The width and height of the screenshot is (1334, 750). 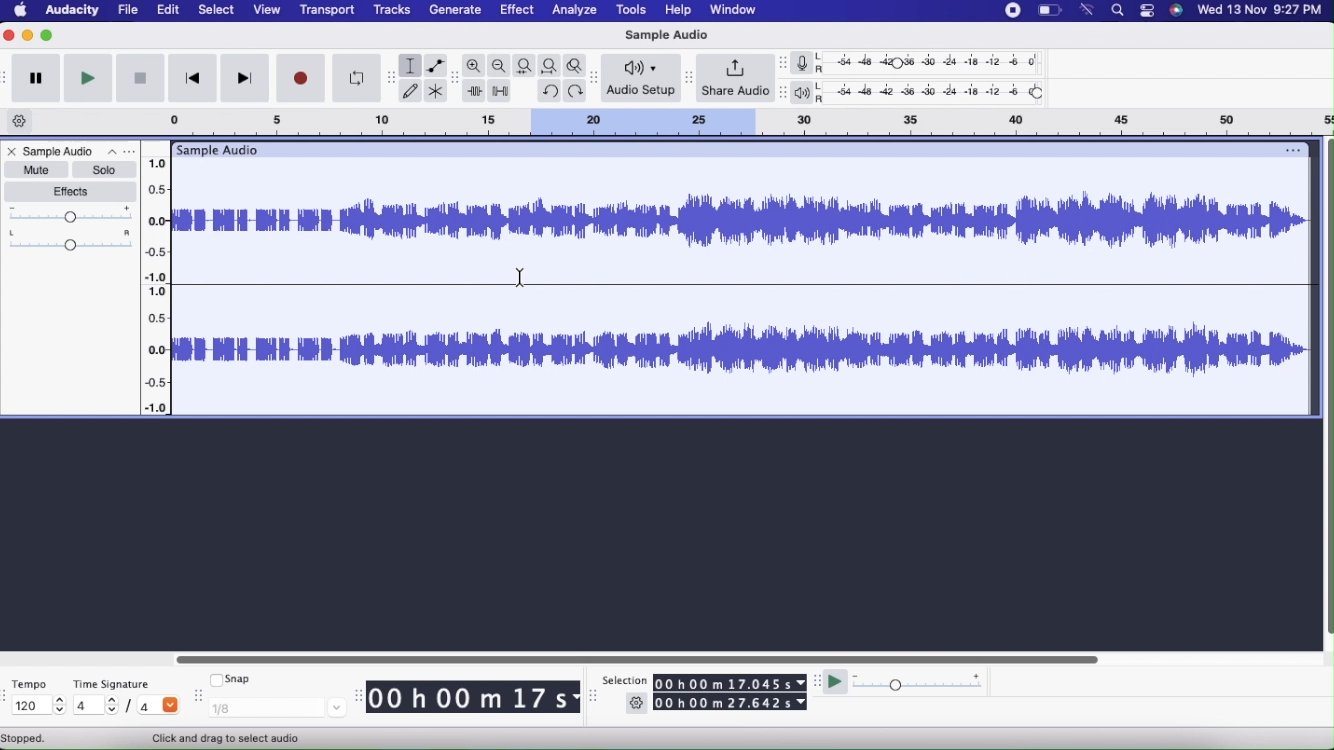 I want to click on spotlight, so click(x=1118, y=12).